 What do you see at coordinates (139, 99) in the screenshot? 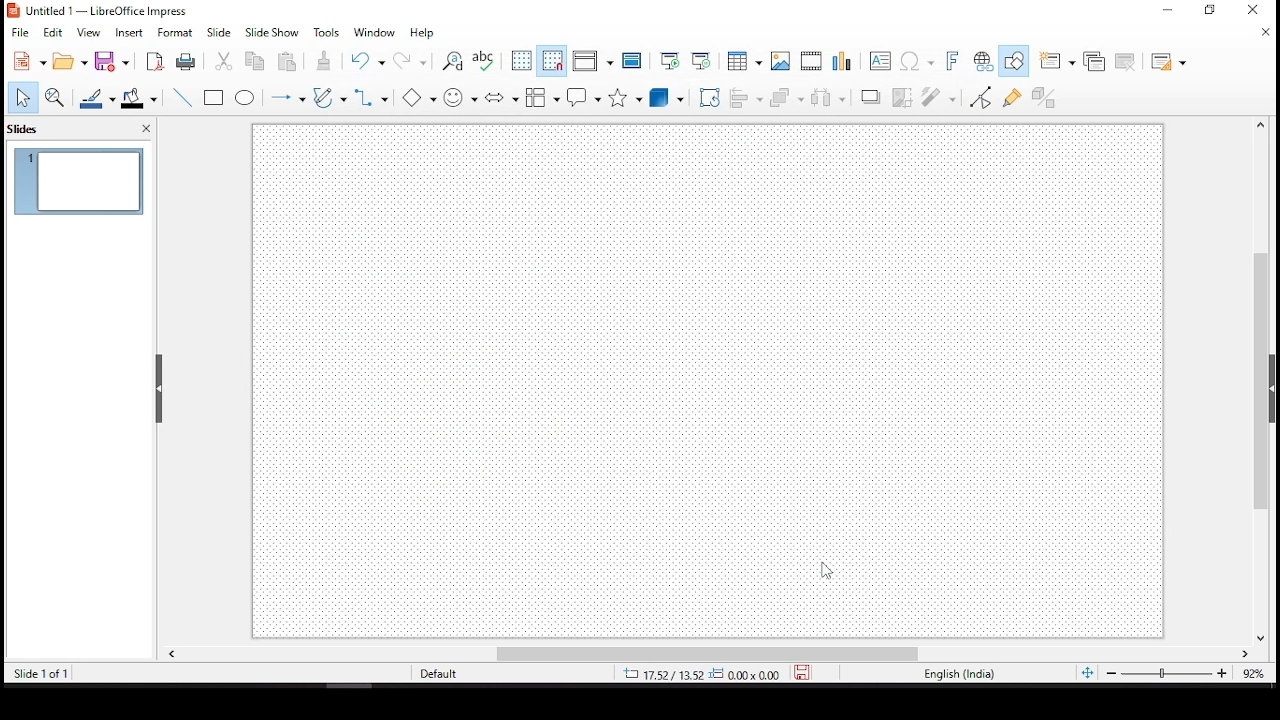
I see `fill color` at bounding box center [139, 99].